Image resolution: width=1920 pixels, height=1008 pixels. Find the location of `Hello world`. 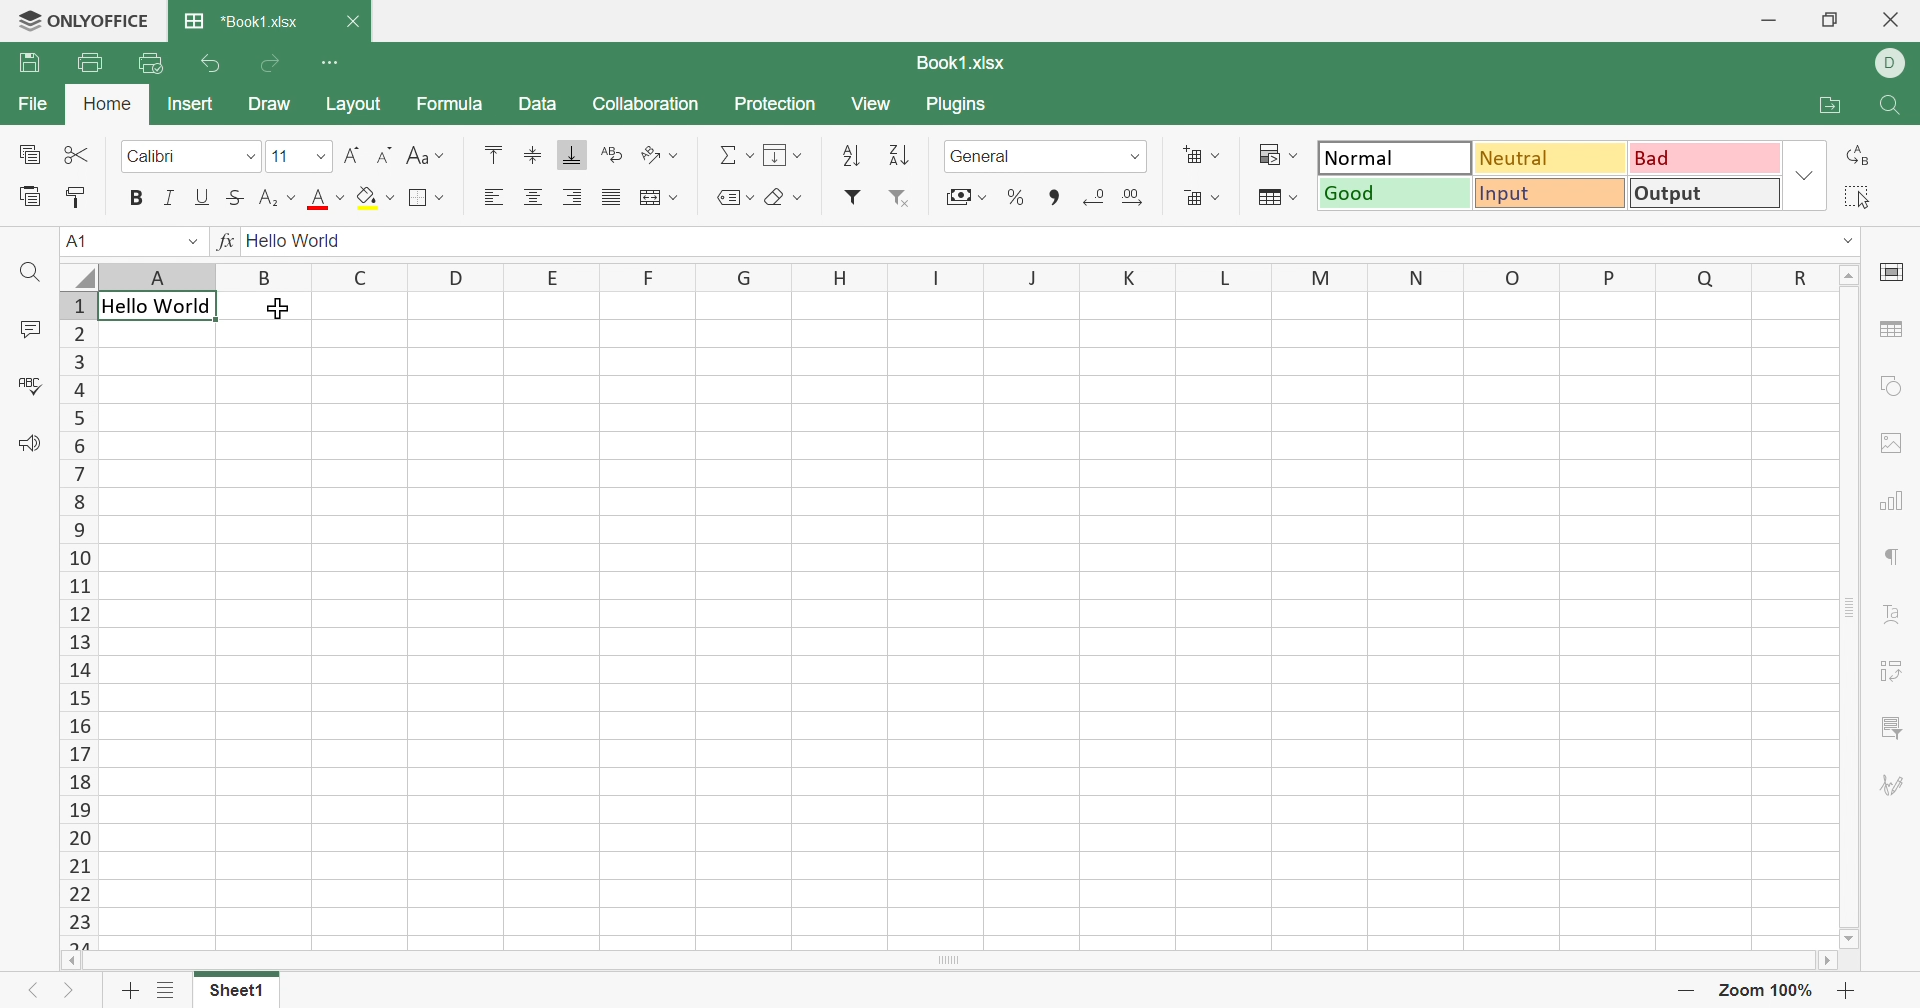

Hello world is located at coordinates (155, 307).